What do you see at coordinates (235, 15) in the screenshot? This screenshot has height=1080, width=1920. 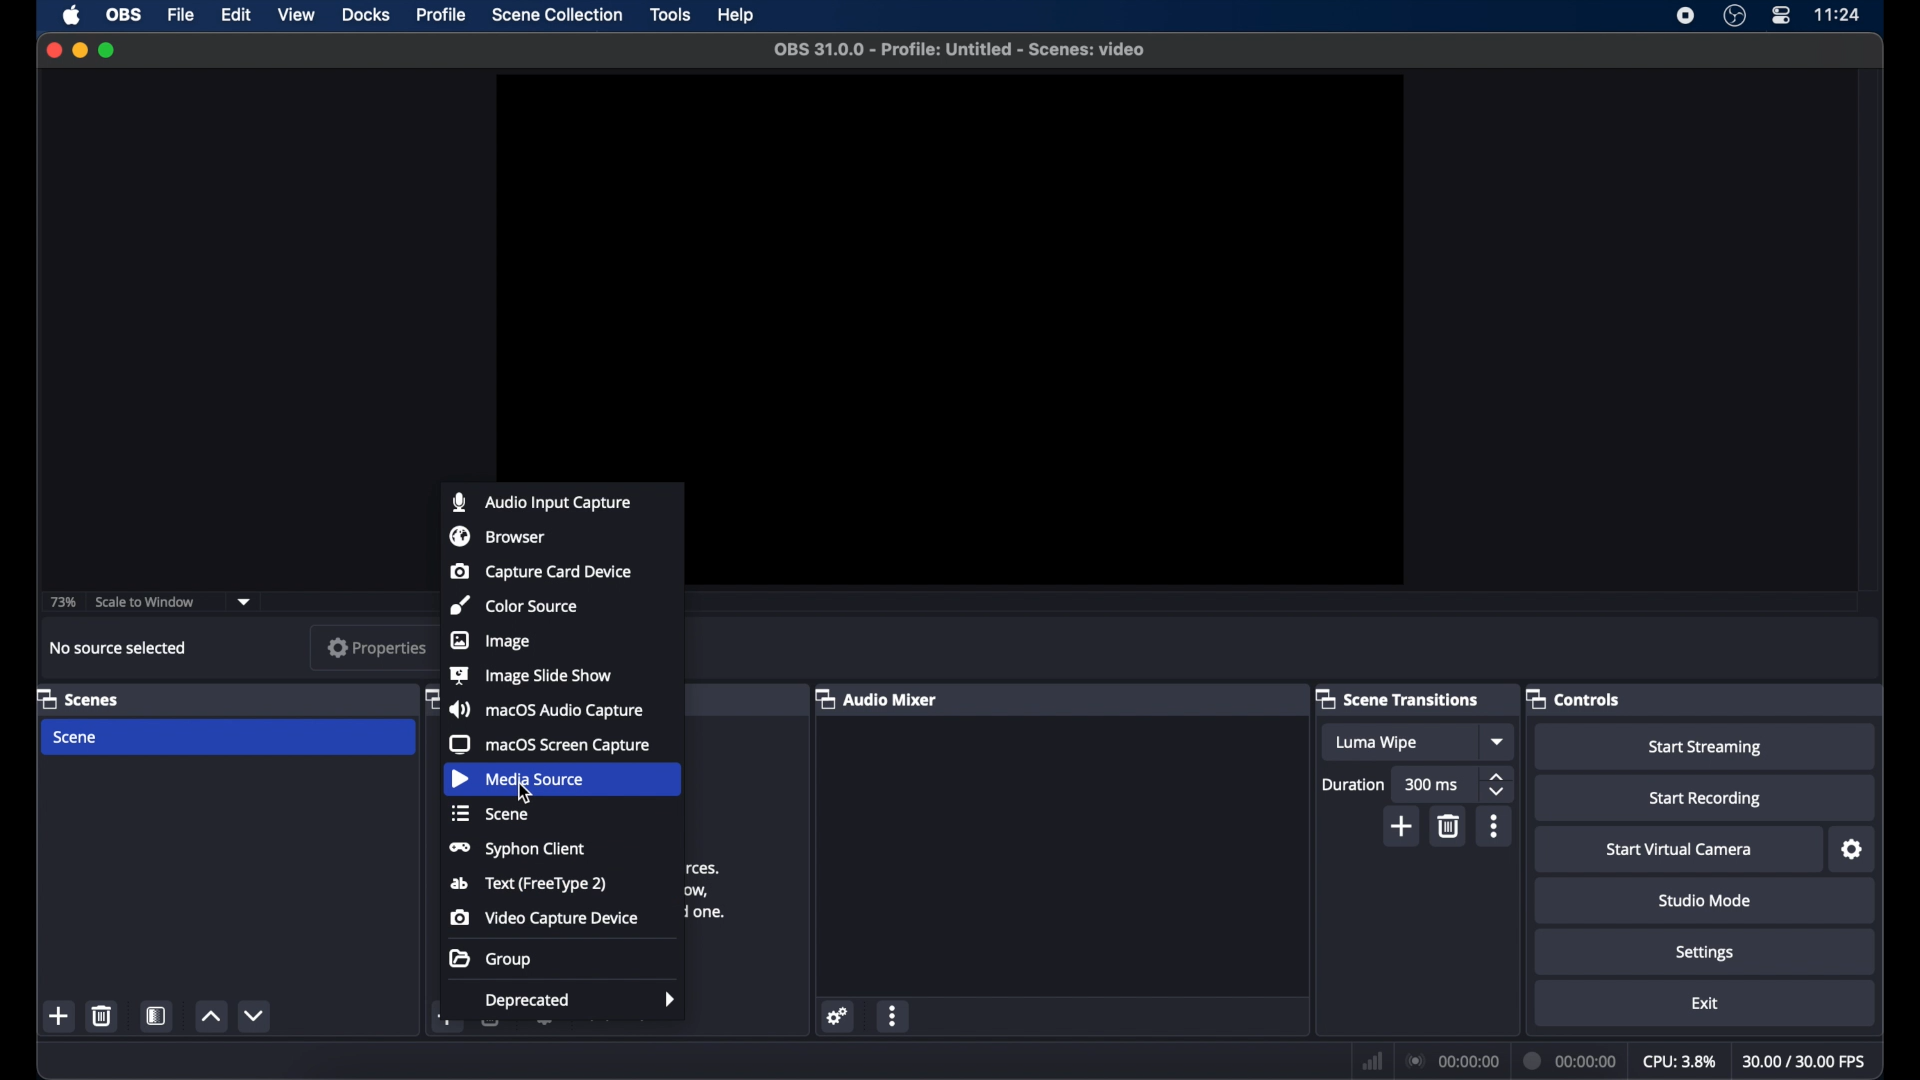 I see `edit` at bounding box center [235, 15].